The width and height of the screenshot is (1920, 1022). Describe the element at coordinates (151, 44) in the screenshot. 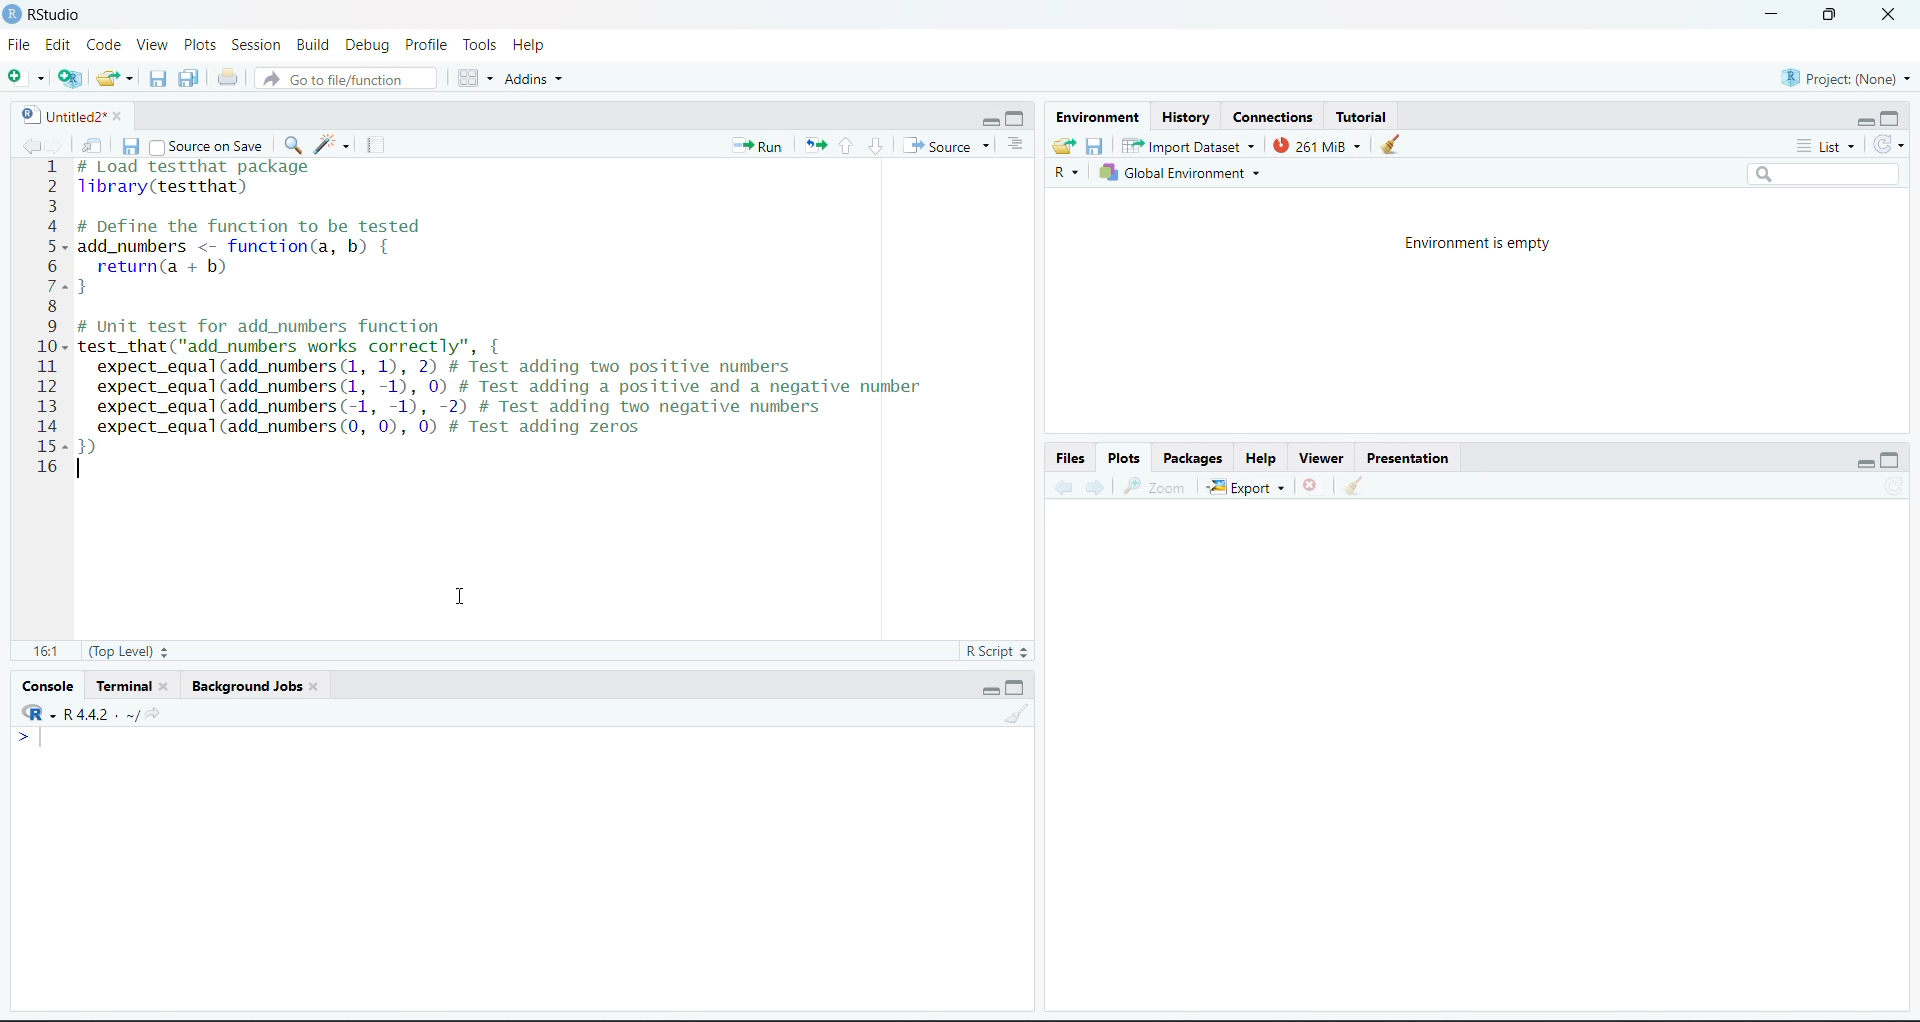

I see `View` at that location.